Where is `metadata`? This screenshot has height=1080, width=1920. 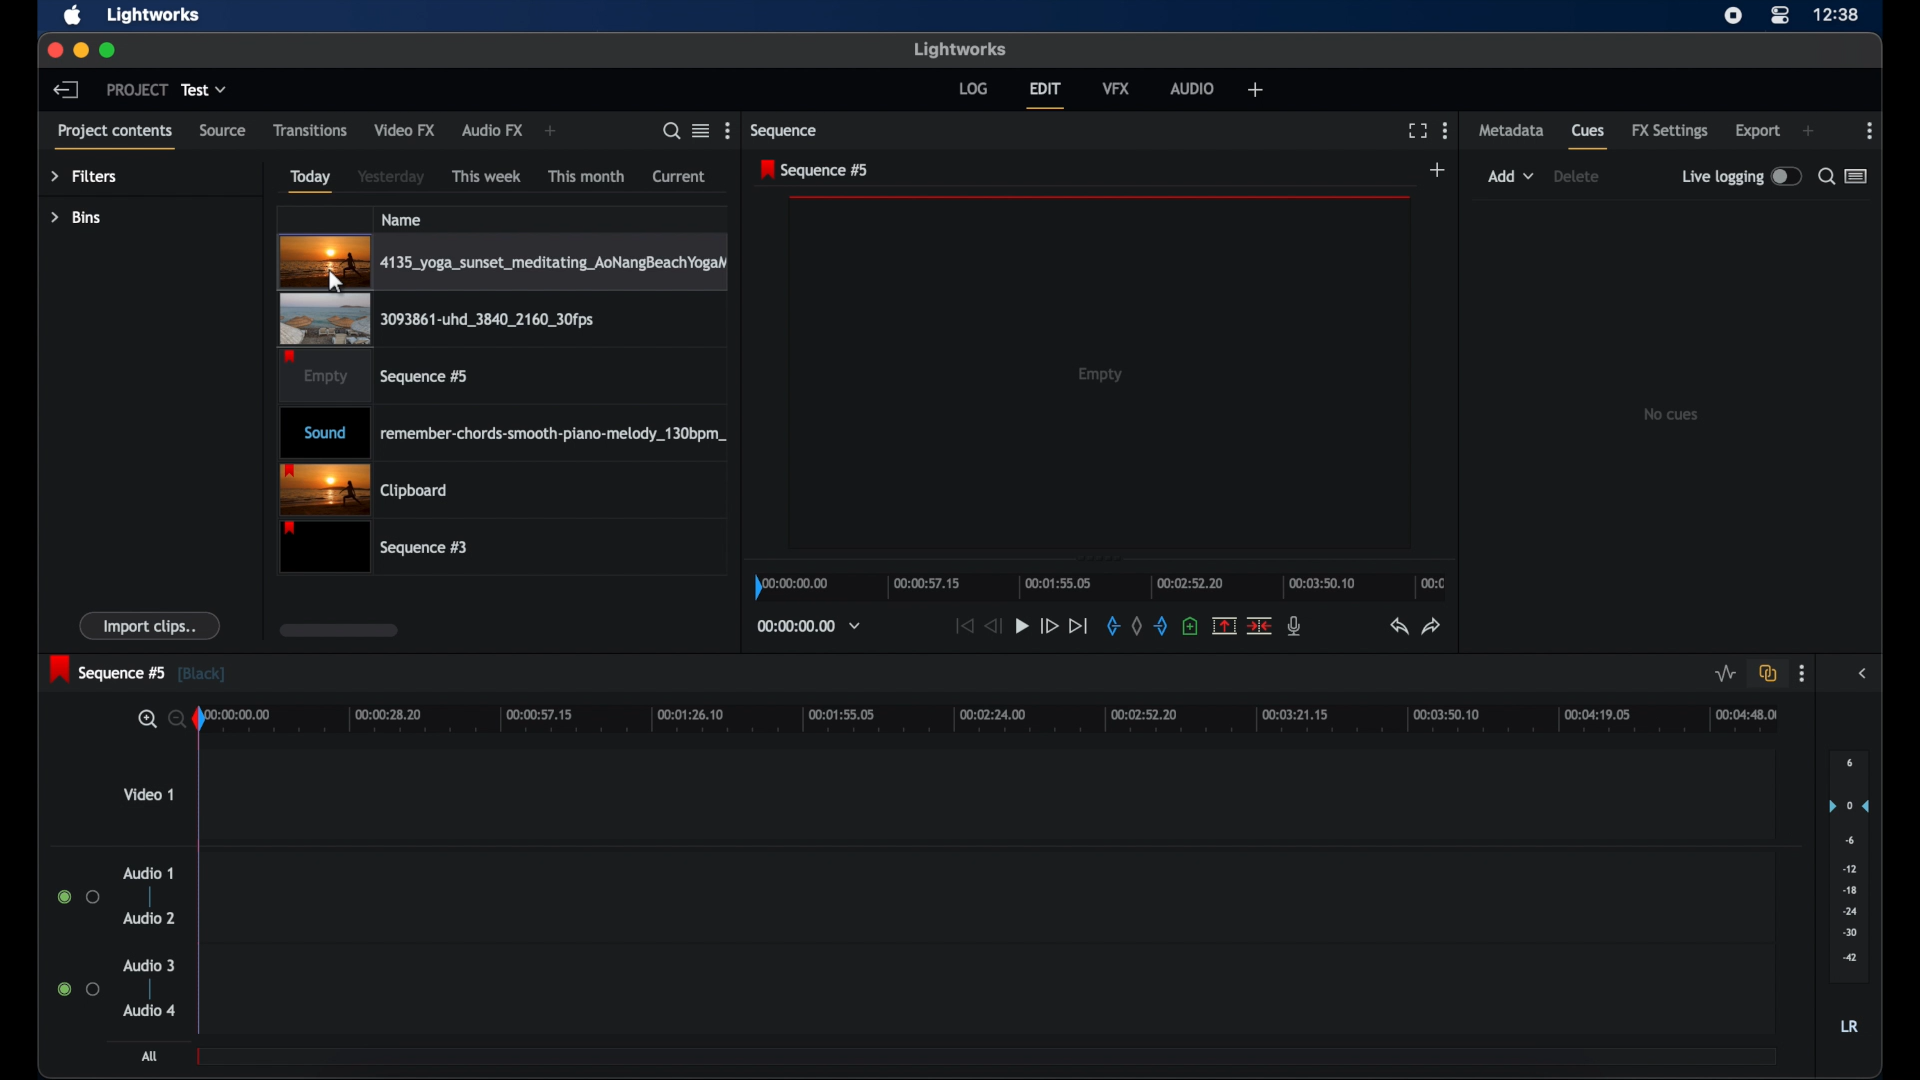 metadata is located at coordinates (1512, 131).